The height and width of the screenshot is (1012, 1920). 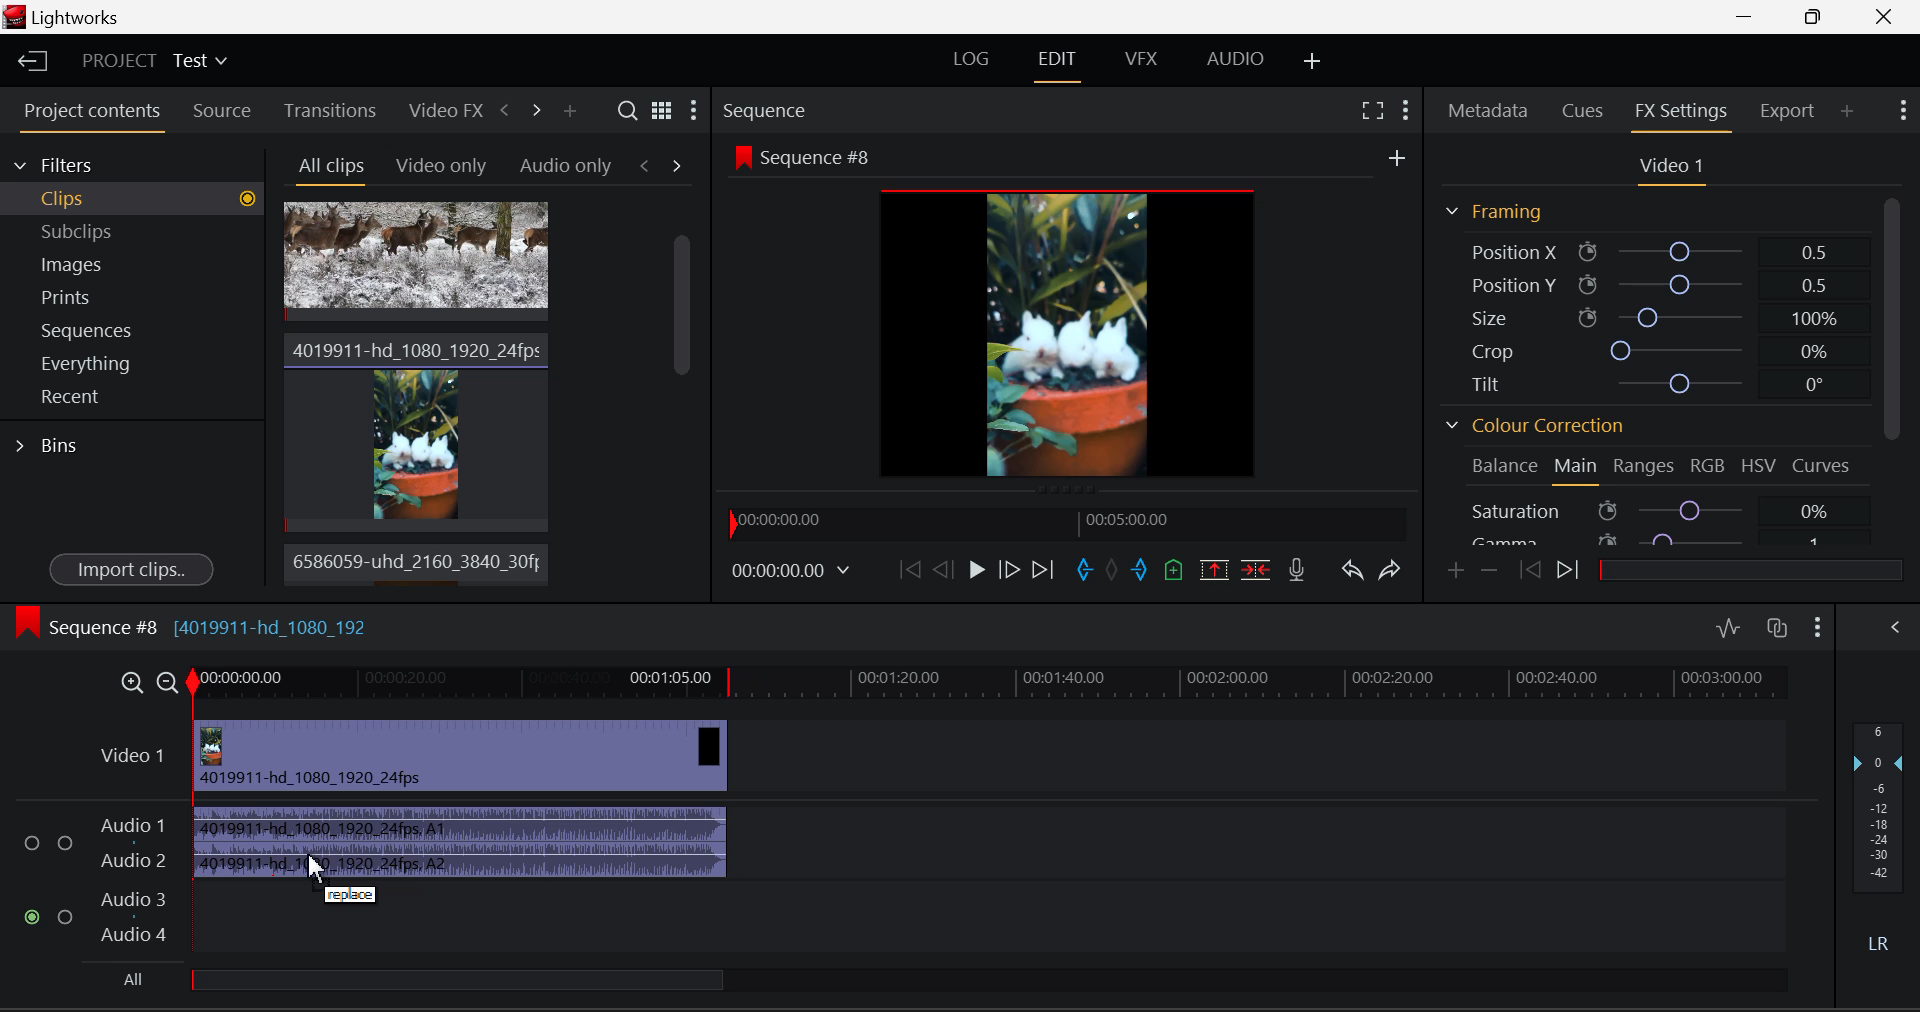 What do you see at coordinates (1500, 468) in the screenshot?
I see `Balance` at bounding box center [1500, 468].